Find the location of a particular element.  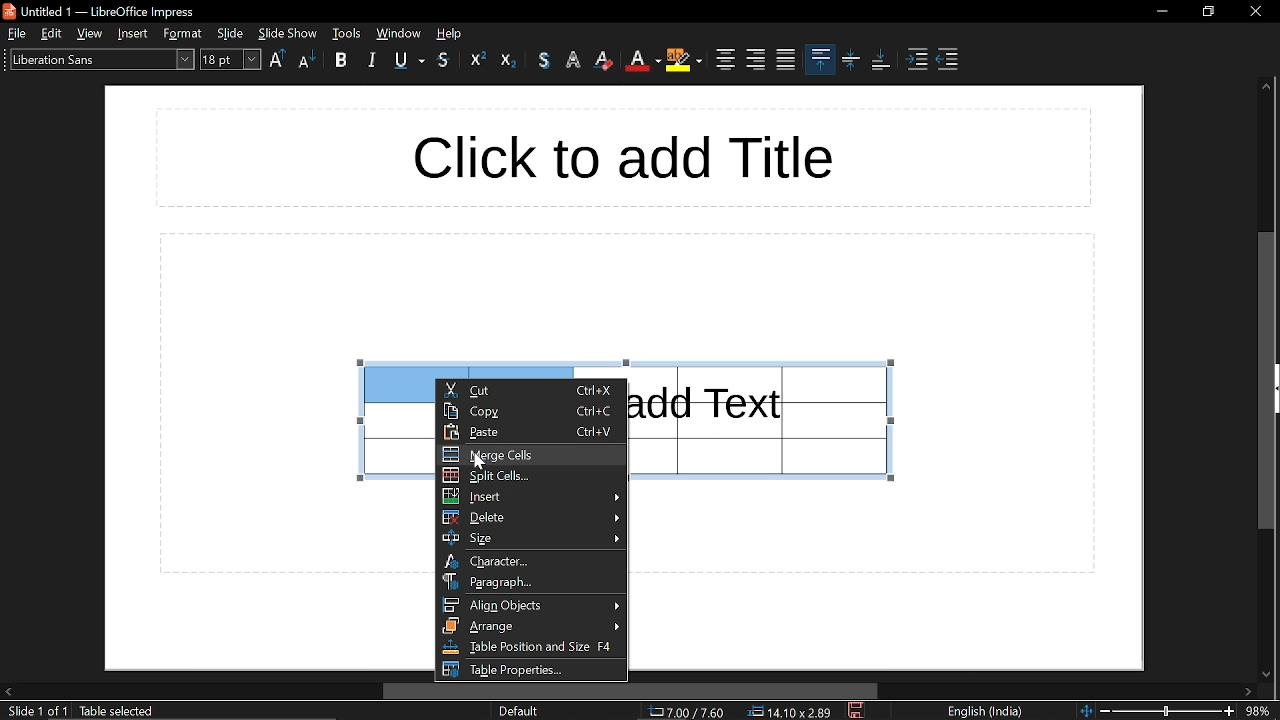

bold is located at coordinates (345, 62).